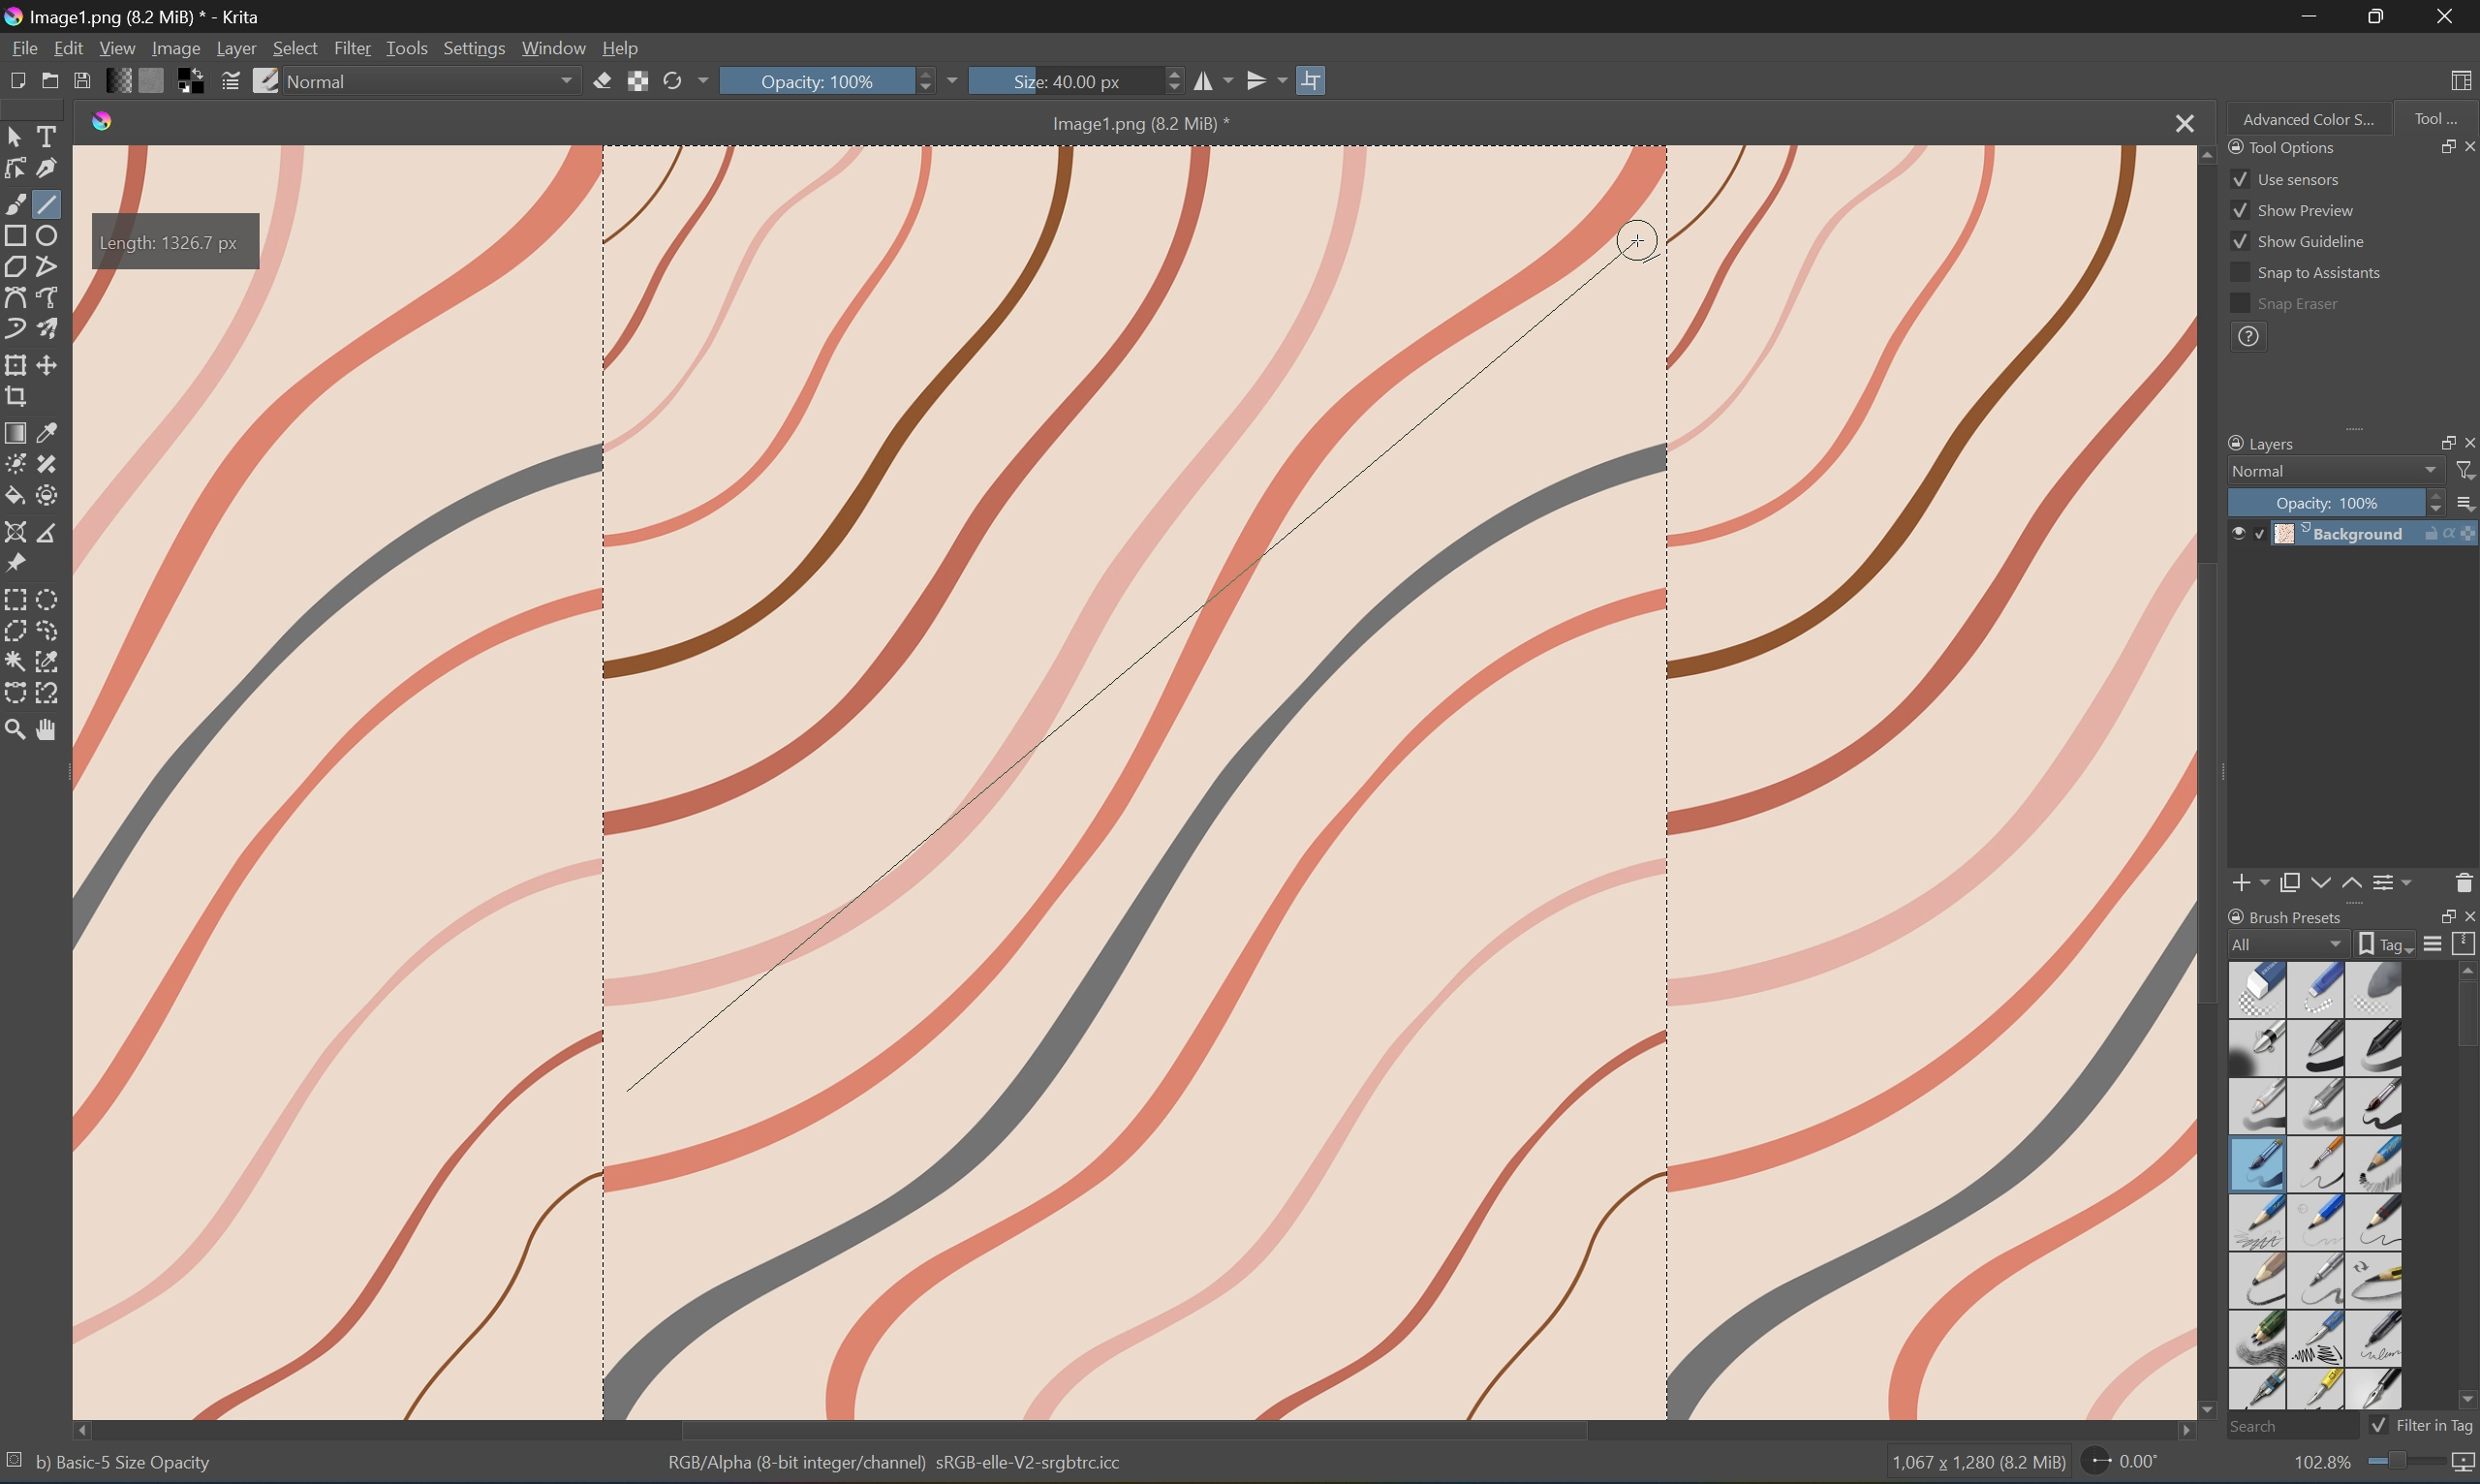 This screenshot has width=2480, height=1484. Describe the element at coordinates (2465, 472) in the screenshot. I see `Filter` at that location.